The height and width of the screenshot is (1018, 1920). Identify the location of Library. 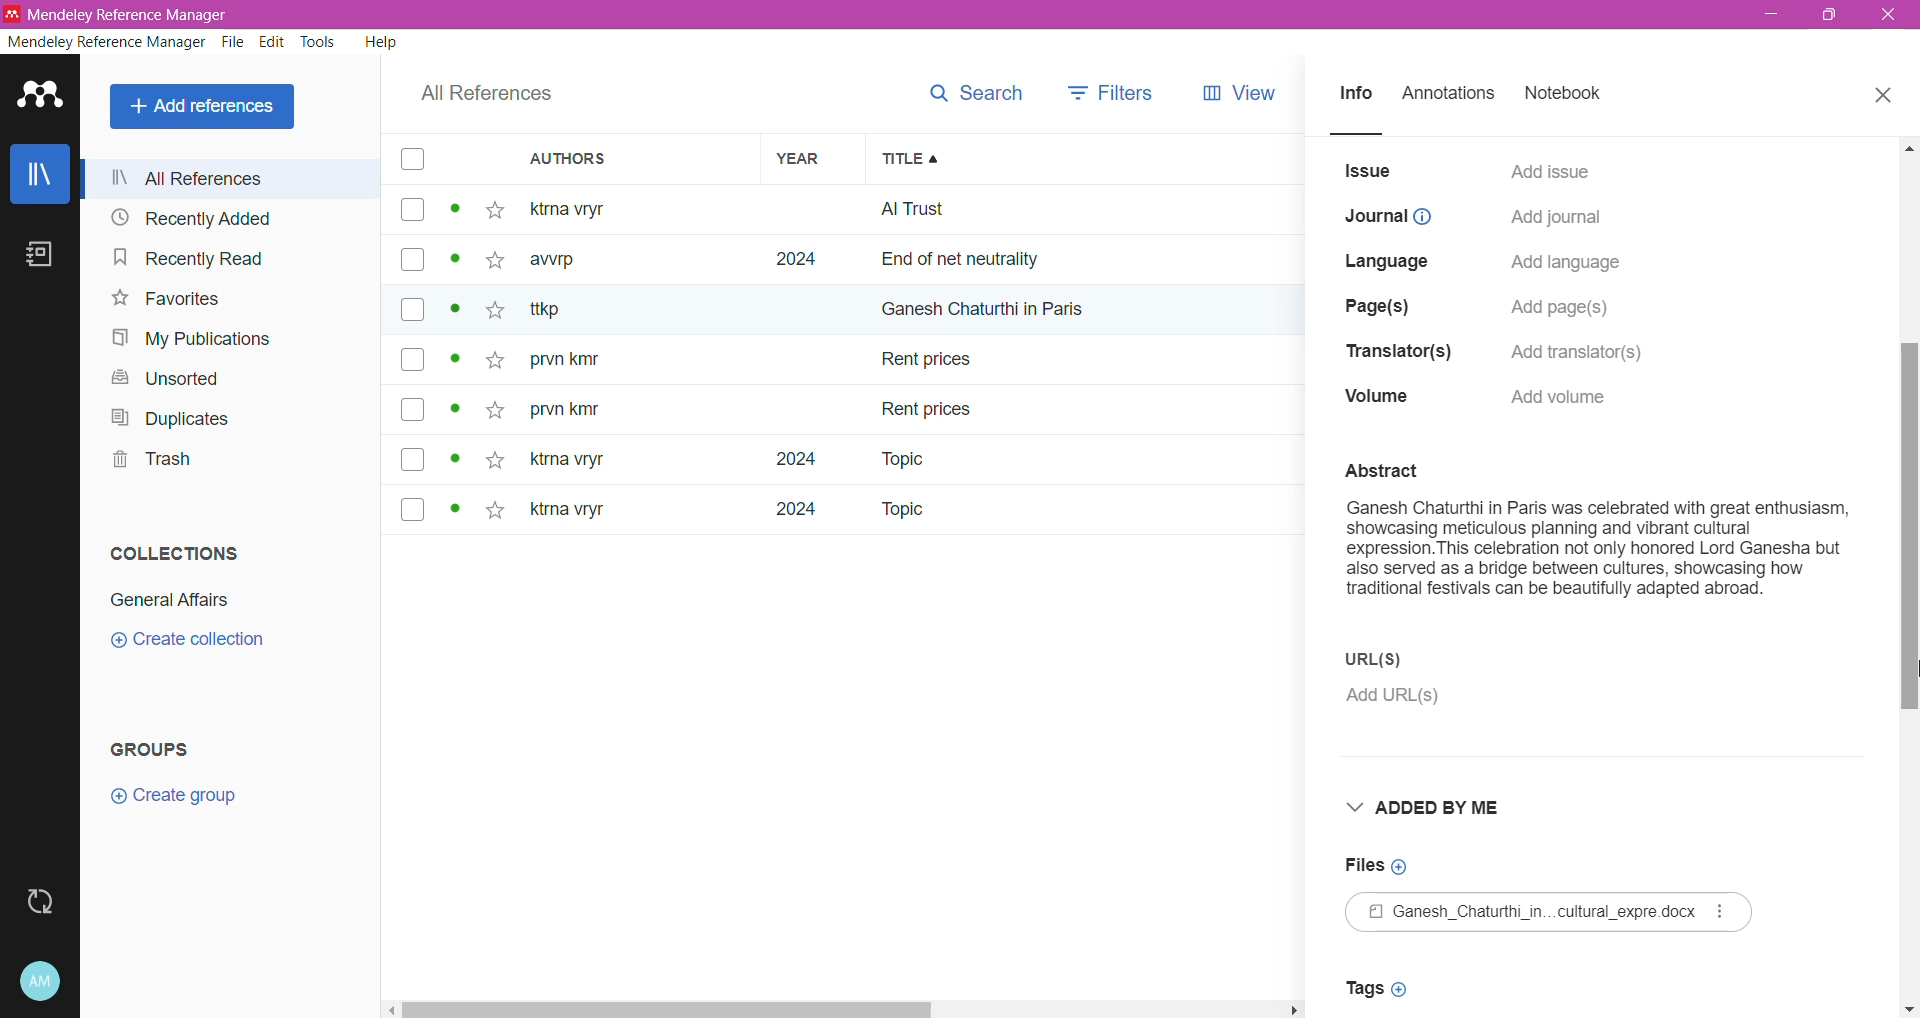
(39, 173).